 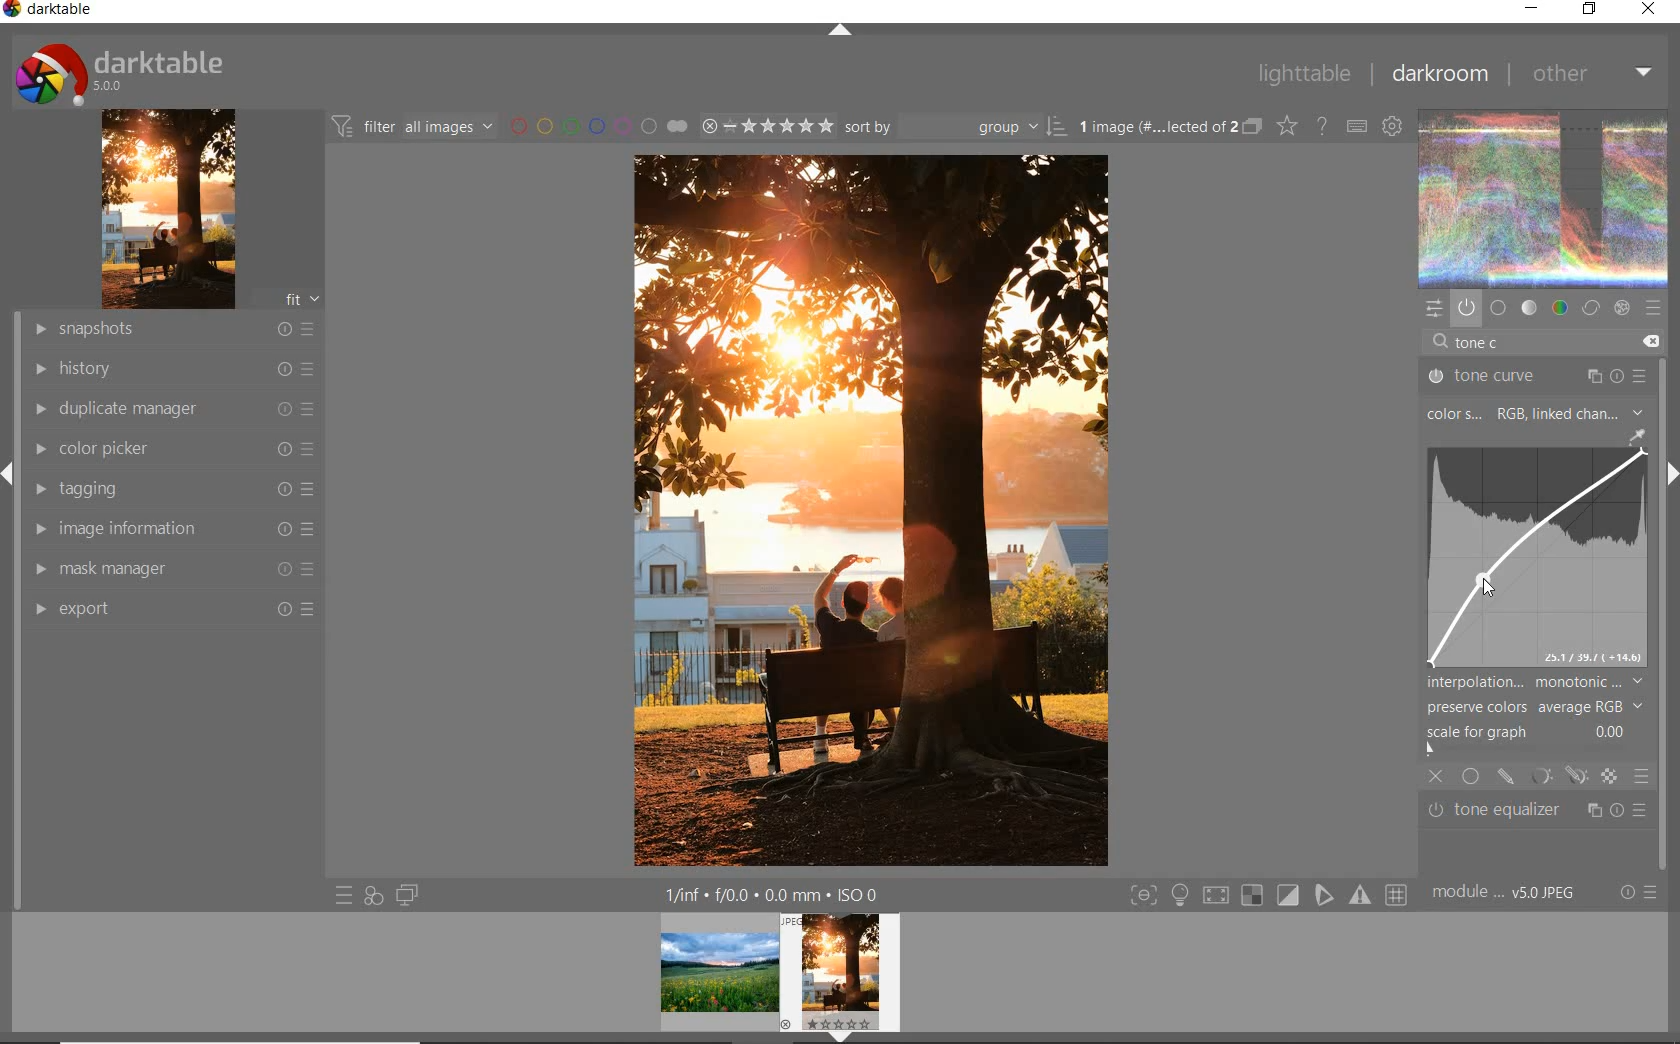 What do you see at coordinates (167, 328) in the screenshot?
I see `snapshots` at bounding box center [167, 328].